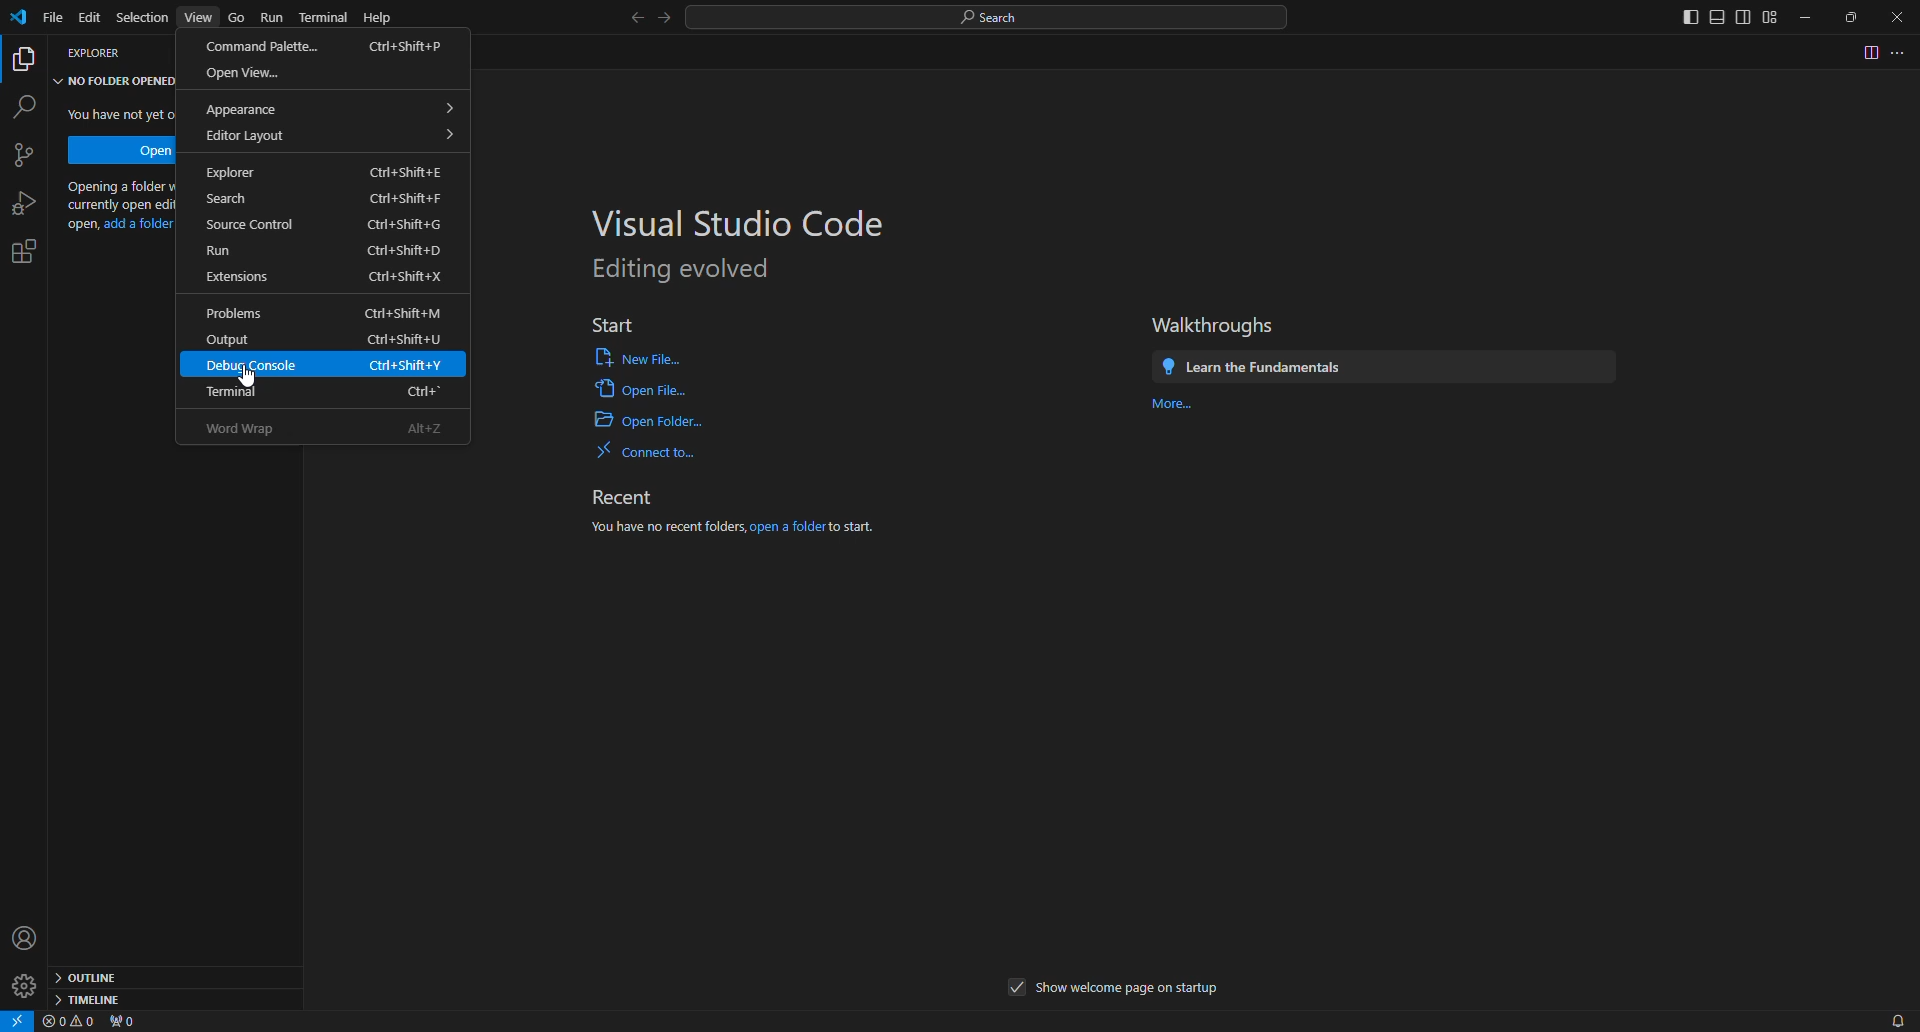 Image resolution: width=1920 pixels, height=1032 pixels. I want to click on Source Control, so click(327, 220).